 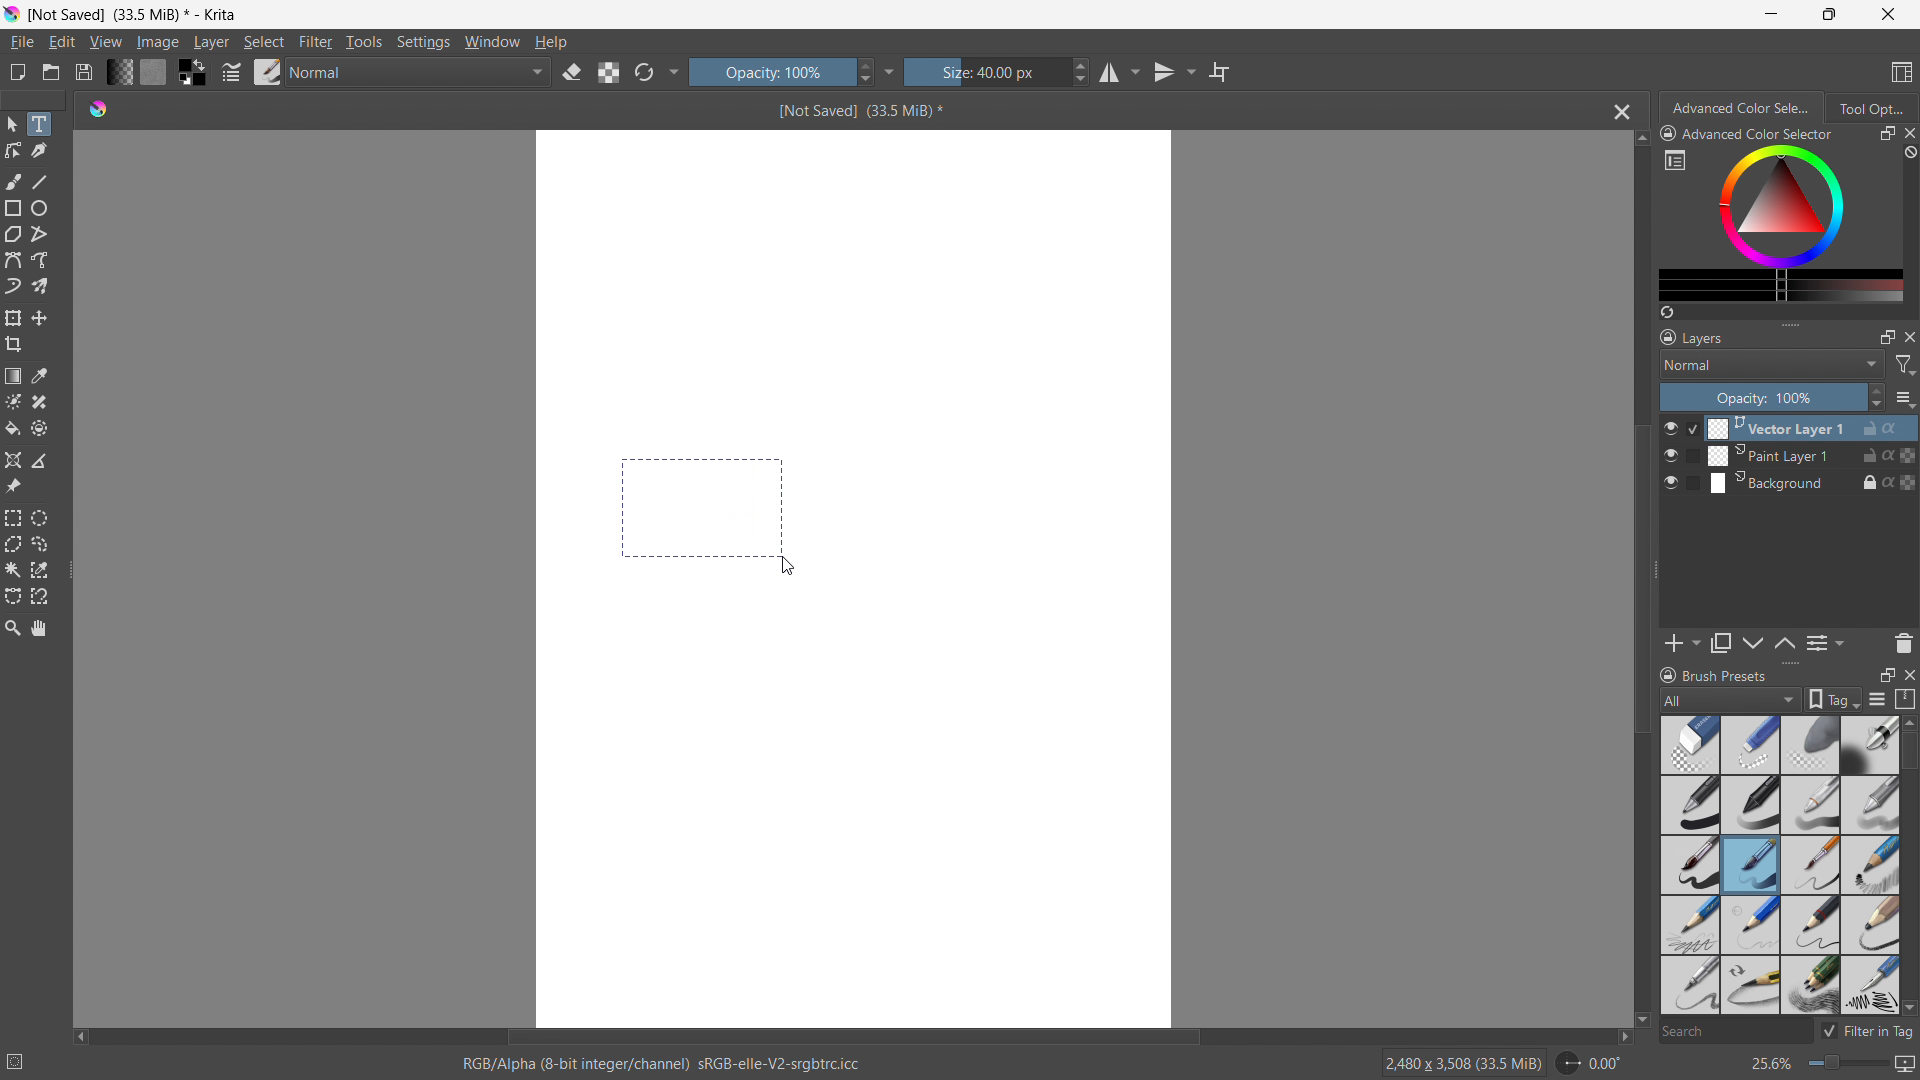 What do you see at coordinates (13, 570) in the screenshot?
I see `contigious selection tool` at bounding box center [13, 570].